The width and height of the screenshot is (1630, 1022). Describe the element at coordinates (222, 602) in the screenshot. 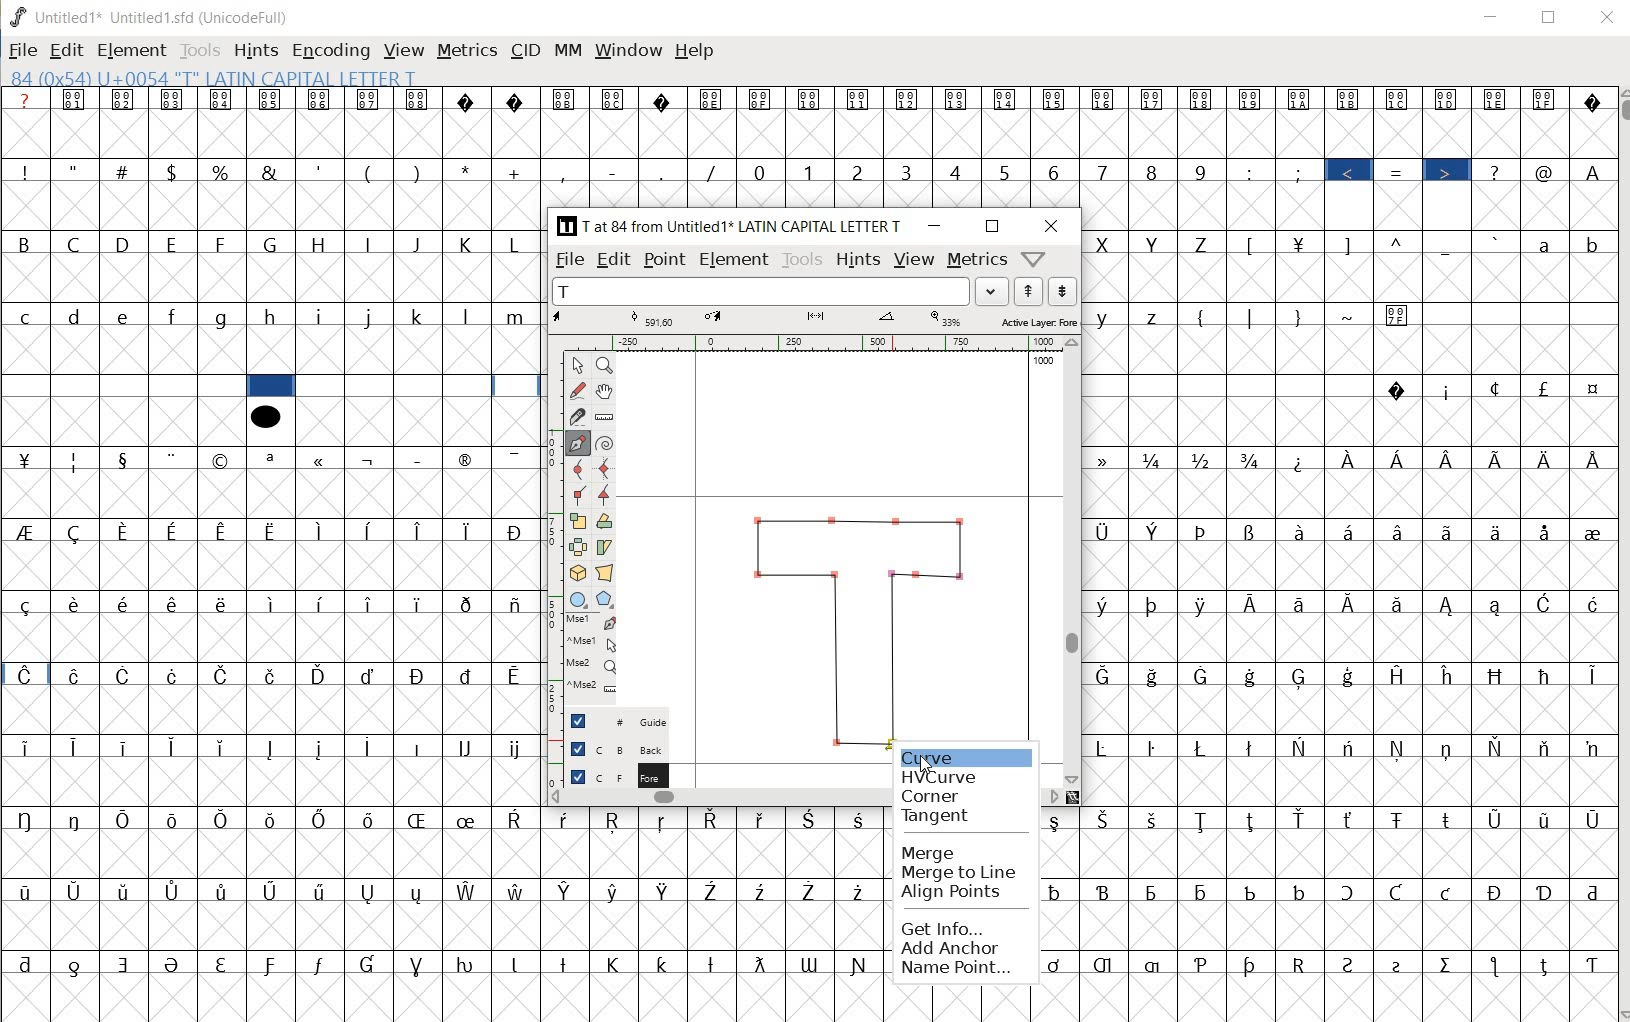

I see `Symbol` at that location.